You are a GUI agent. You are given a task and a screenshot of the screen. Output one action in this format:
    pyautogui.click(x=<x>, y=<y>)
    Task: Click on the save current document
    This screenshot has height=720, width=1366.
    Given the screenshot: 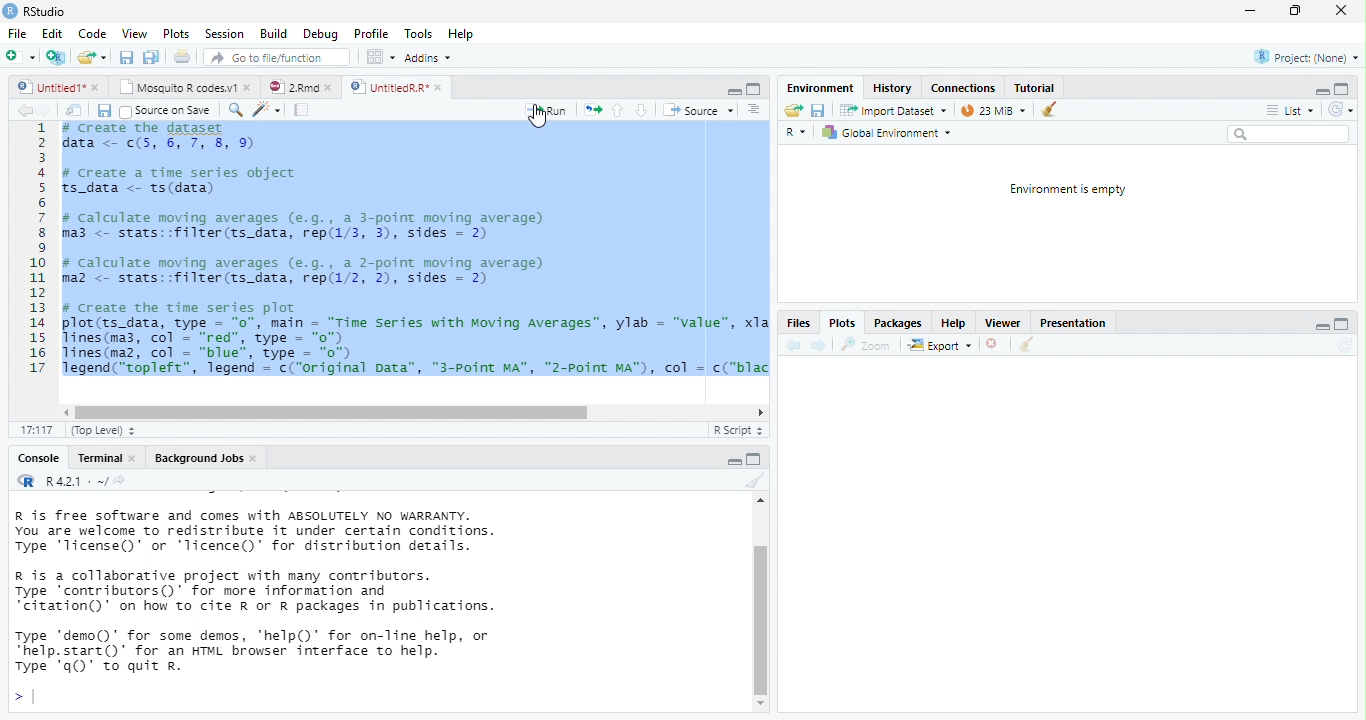 What is the action you would take?
    pyautogui.click(x=819, y=111)
    